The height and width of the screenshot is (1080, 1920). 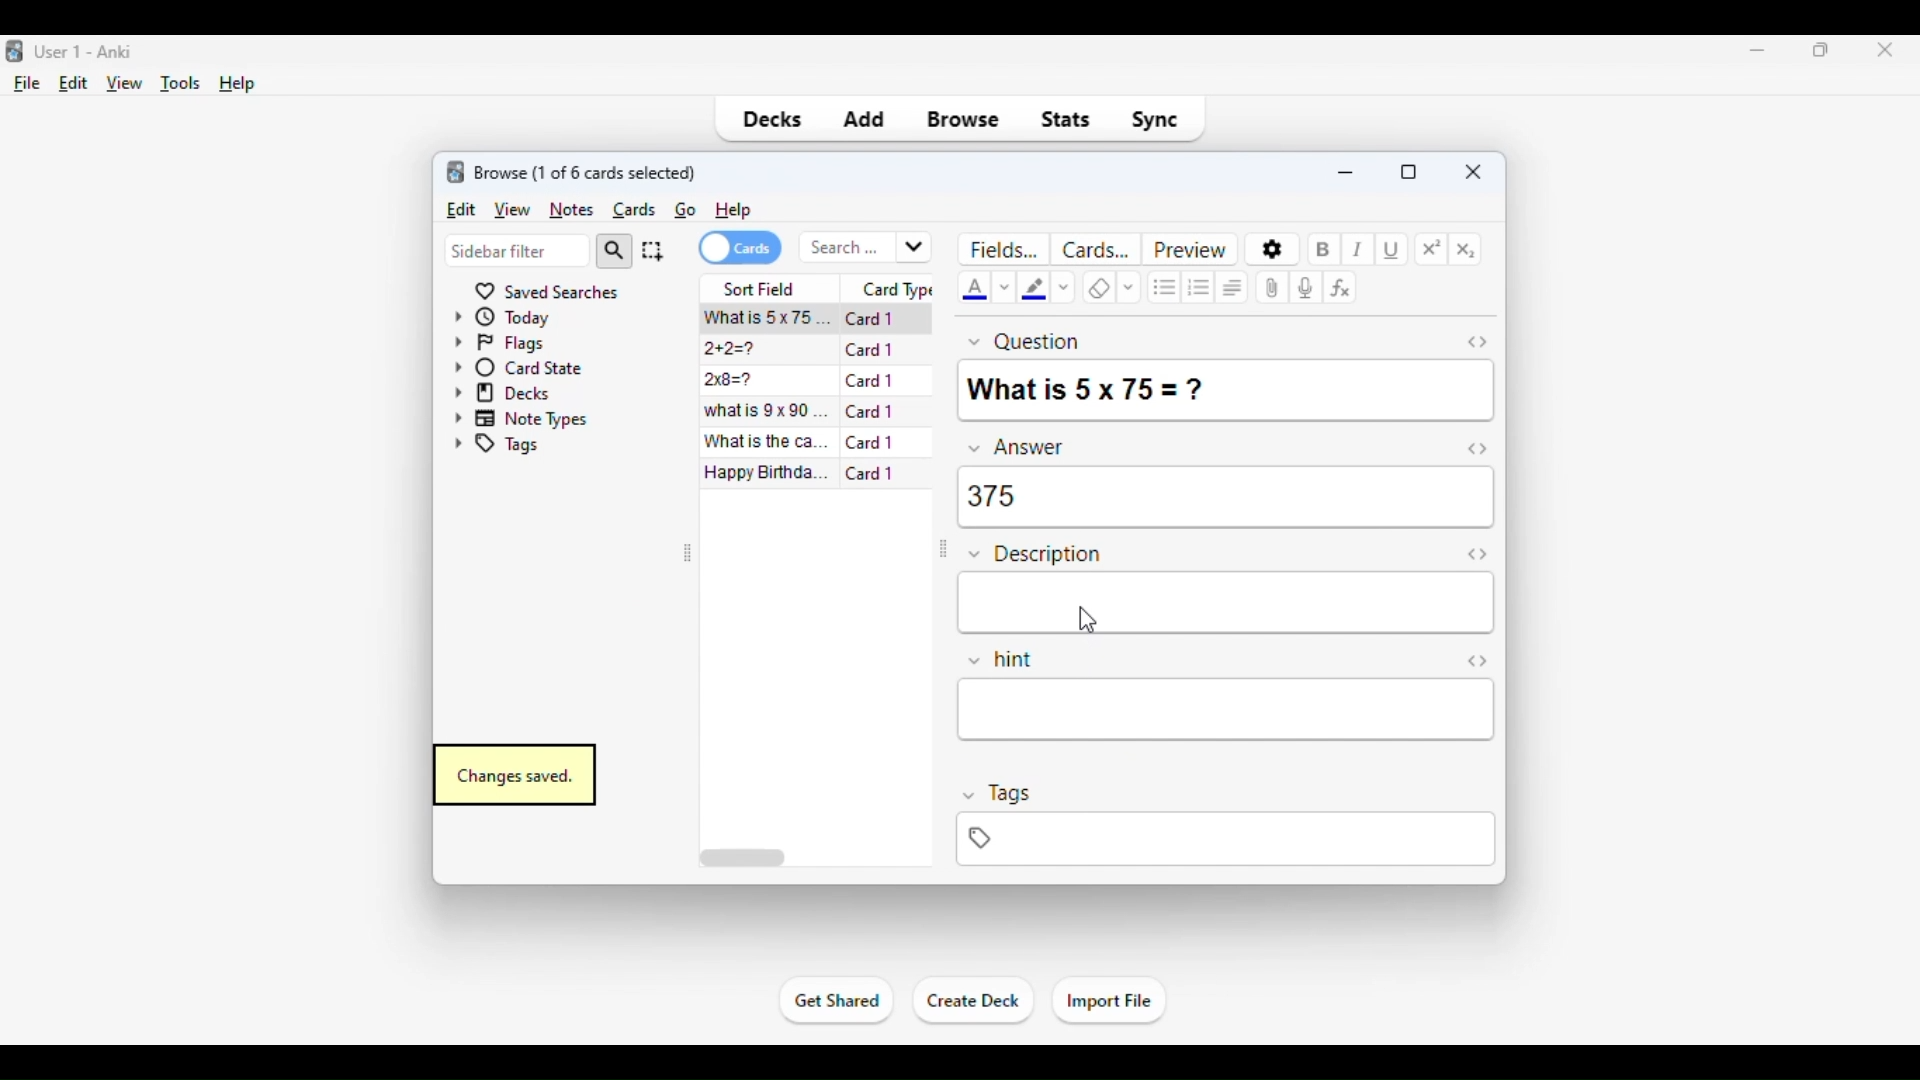 What do you see at coordinates (460, 208) in the screenshot?
I see `edit` at bounding box center [460, 208].